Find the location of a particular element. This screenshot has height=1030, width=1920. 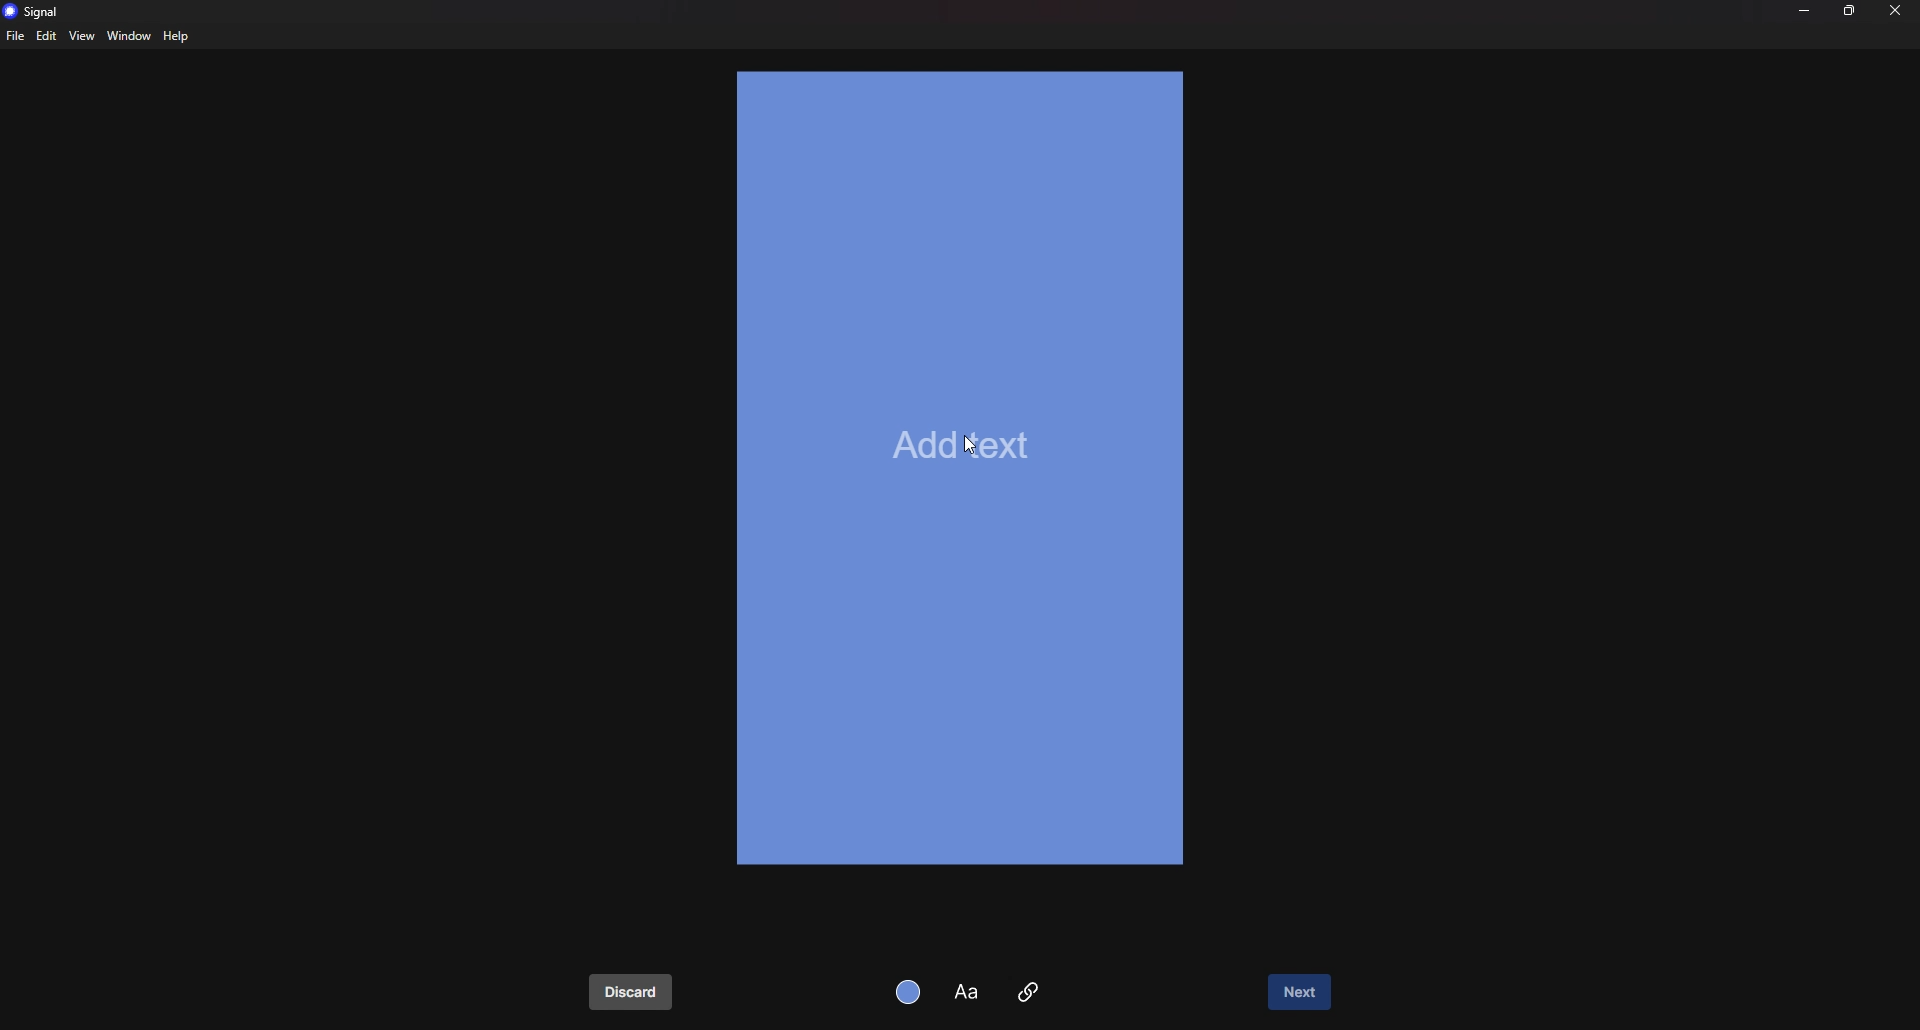

cursor is located at coordinates (973, 444).